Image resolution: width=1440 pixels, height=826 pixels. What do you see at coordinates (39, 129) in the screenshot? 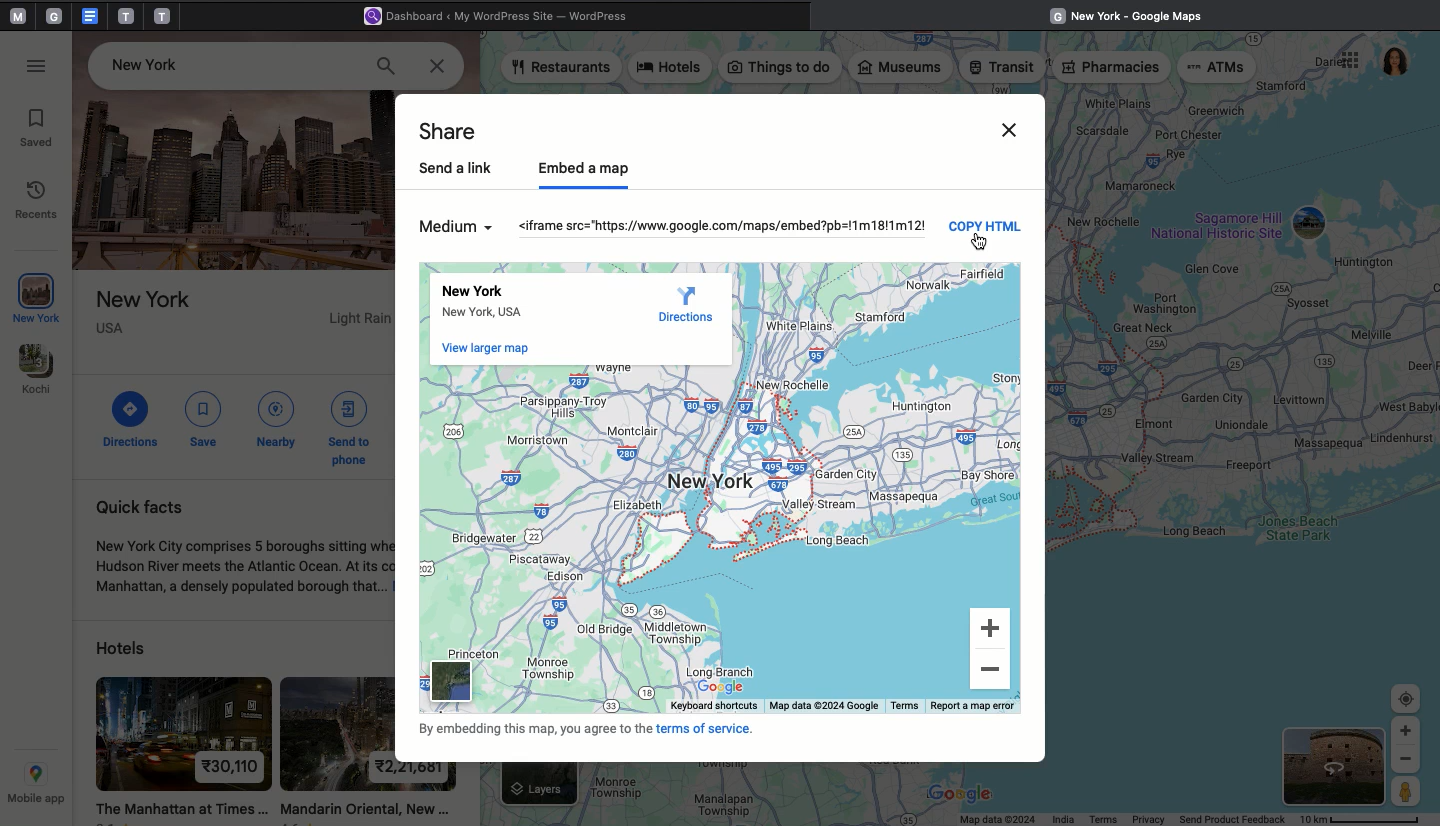
I see `Saved` at bounding box center [39, 129].